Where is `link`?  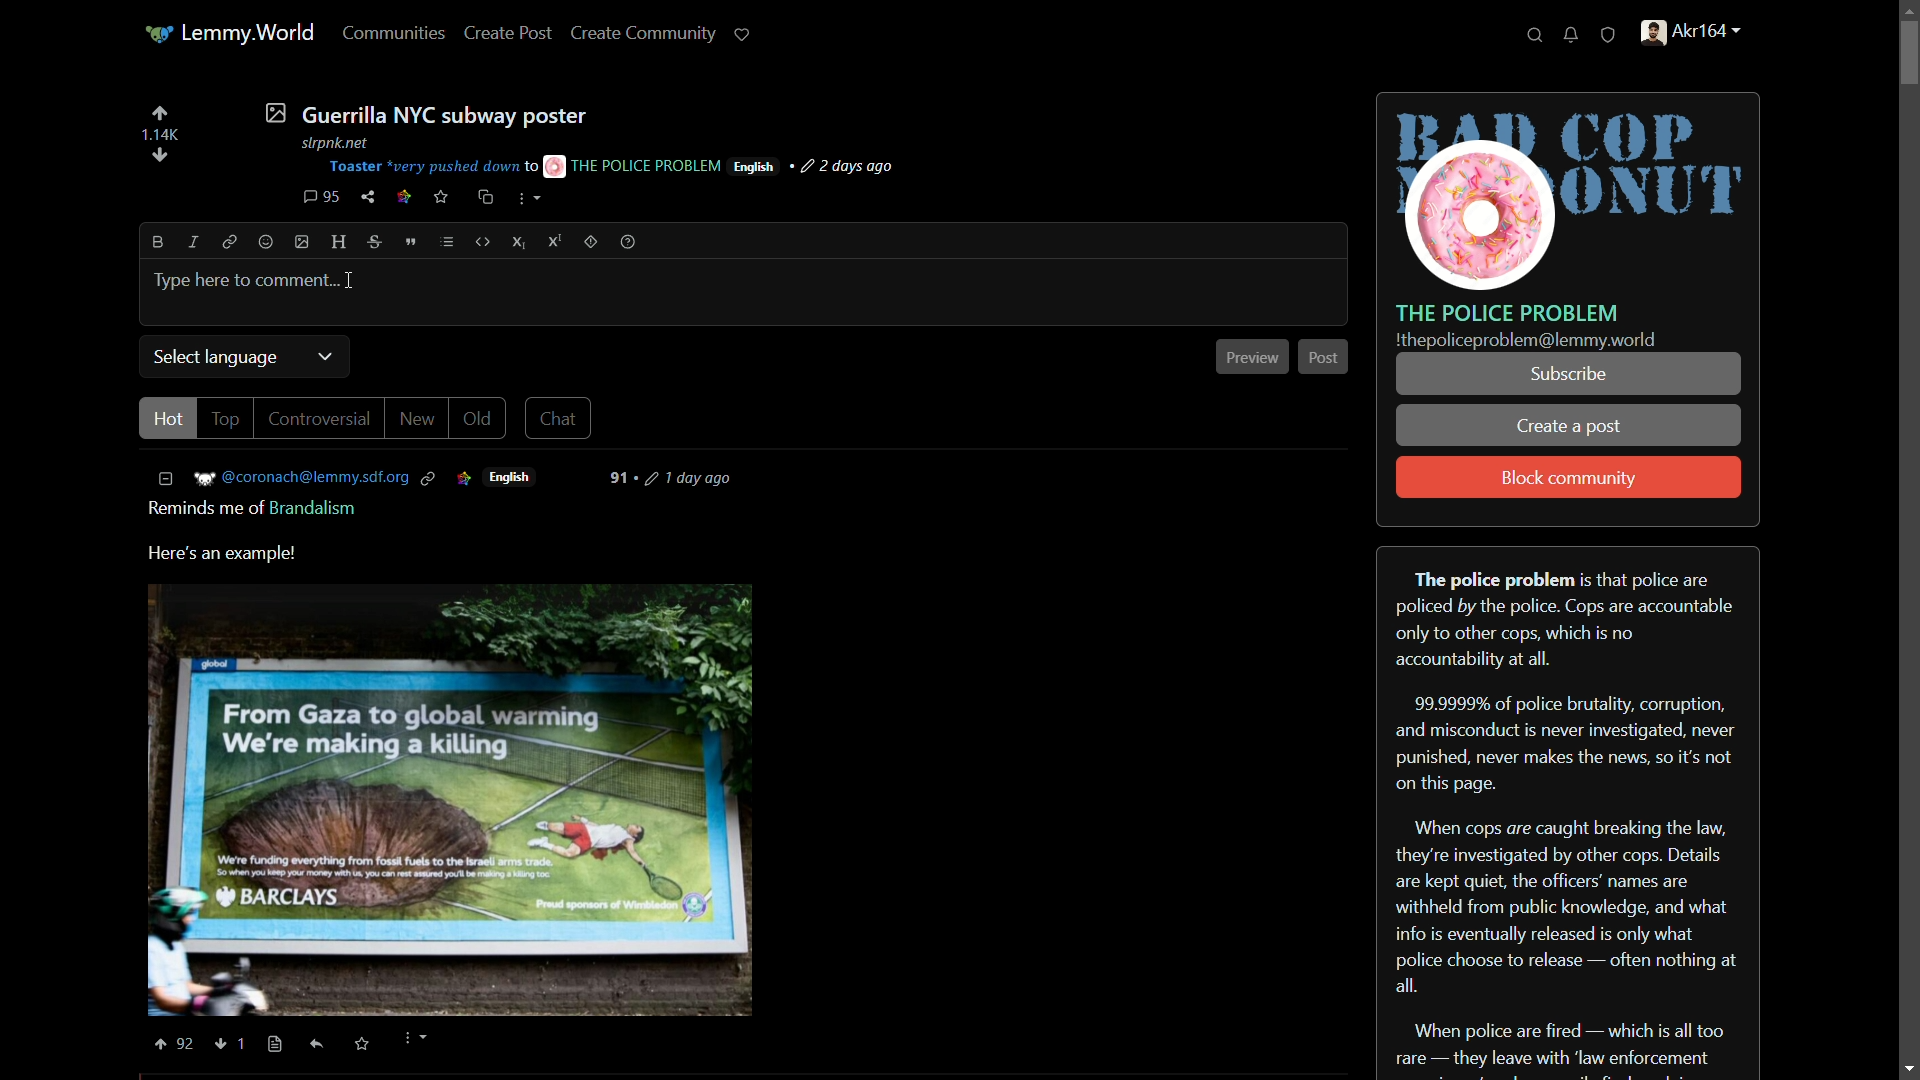 link is located at coordinates (404, 199).